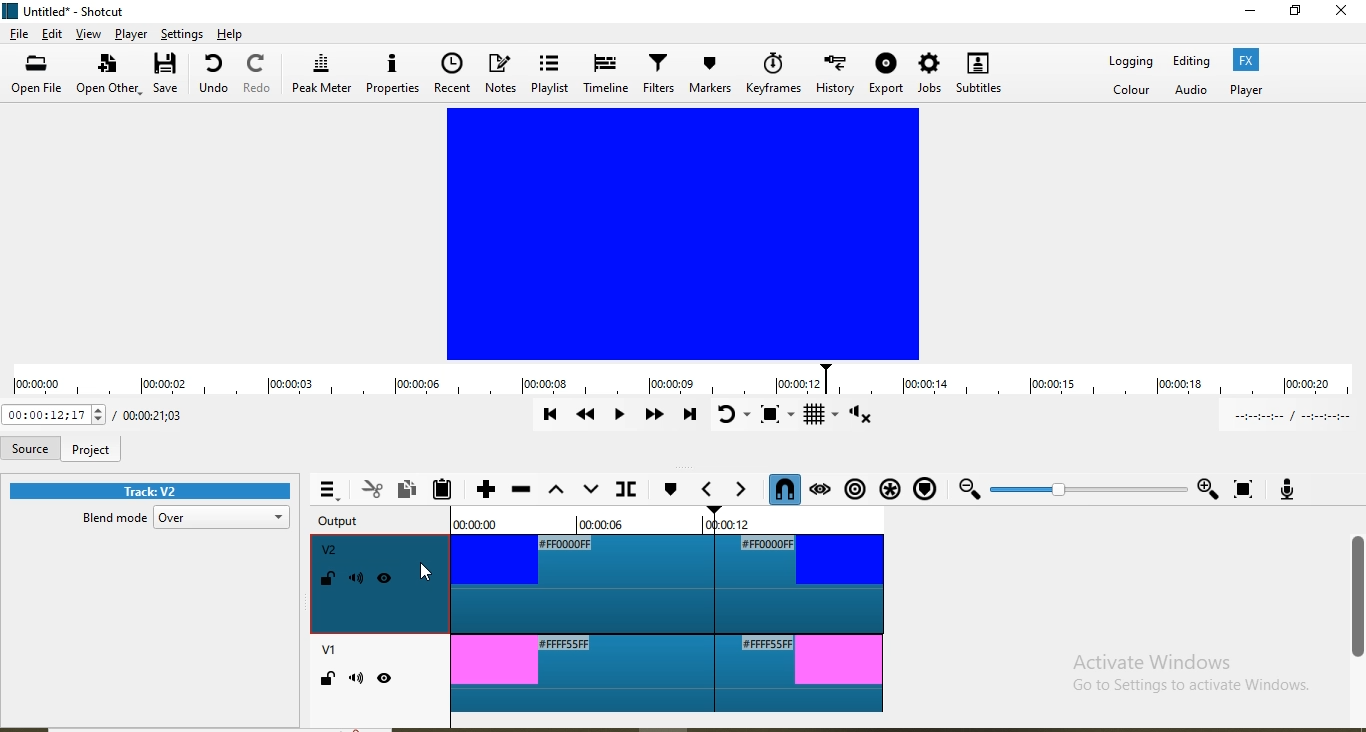 Image resolution: width=1366 pixels, height=732 pixels. Describe the element at coordinates (131, 34) in the screenshot. I see `Player` at that location.